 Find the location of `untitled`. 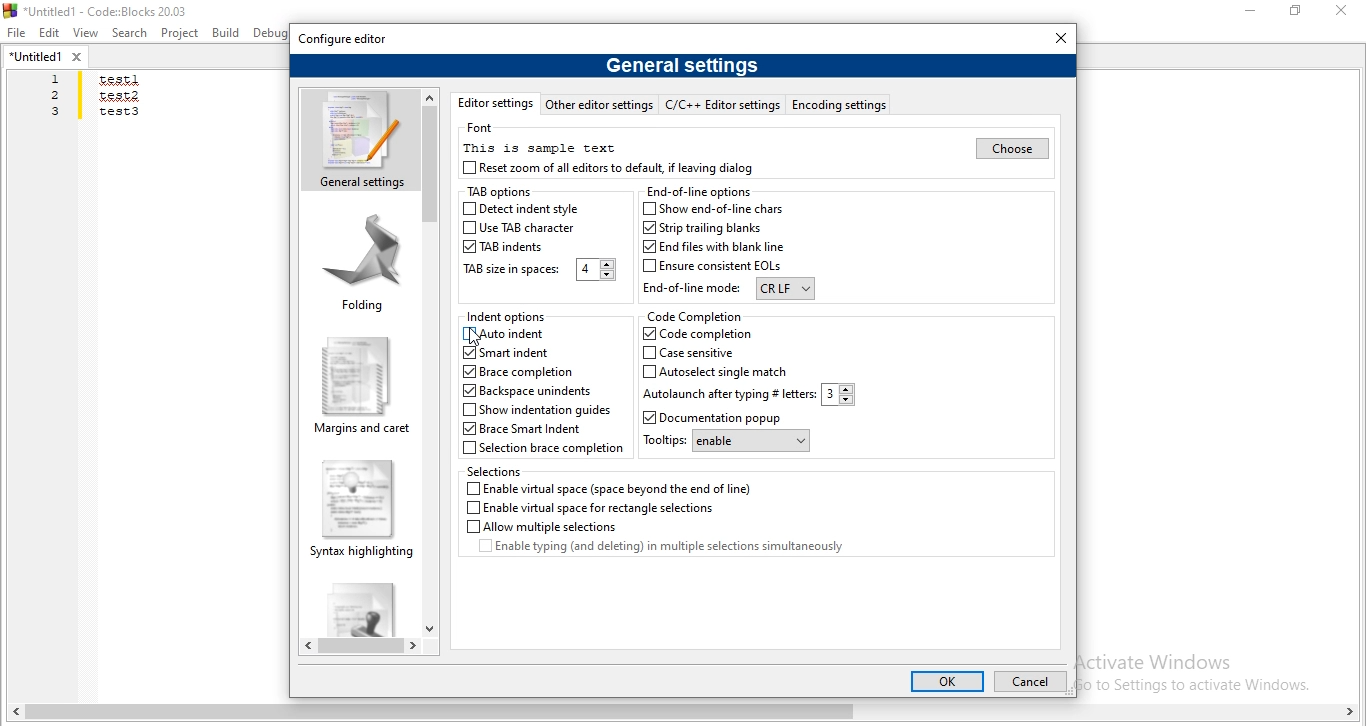

untitled is located at coordinates (46, 56).